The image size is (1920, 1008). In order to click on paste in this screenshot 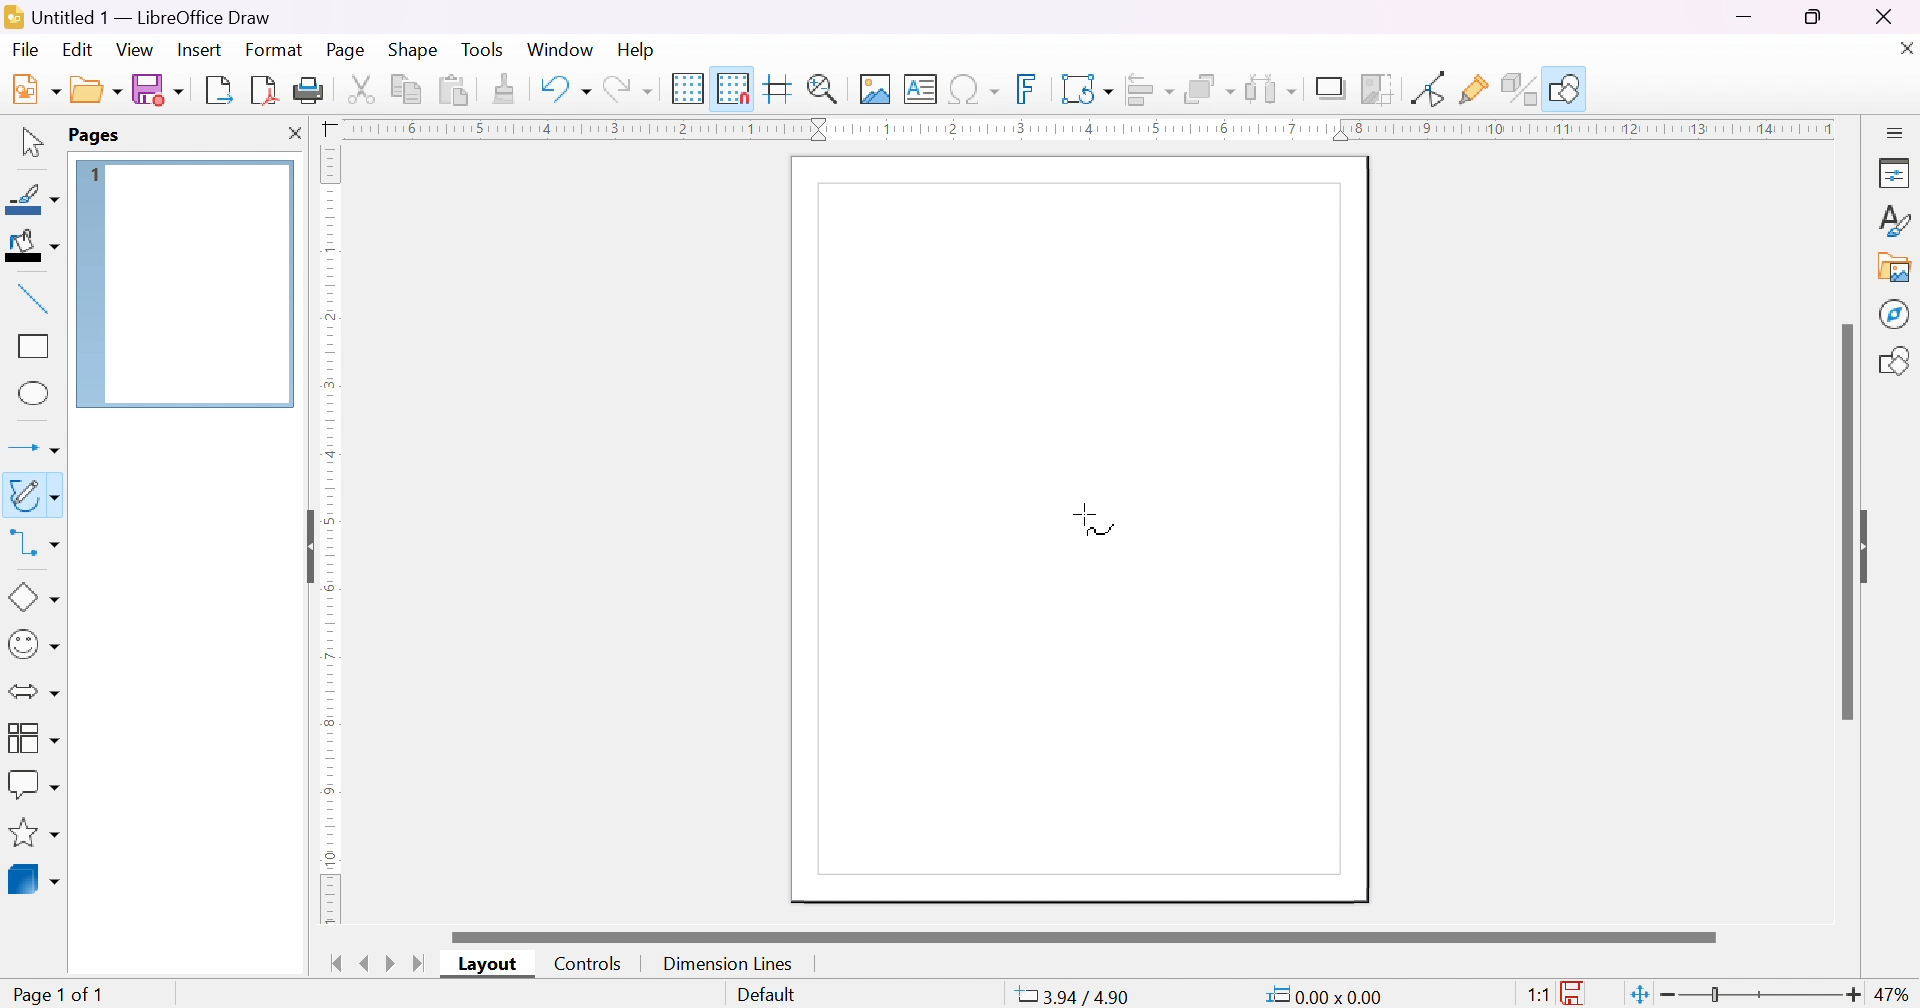, I will do `click(454, 91)`.